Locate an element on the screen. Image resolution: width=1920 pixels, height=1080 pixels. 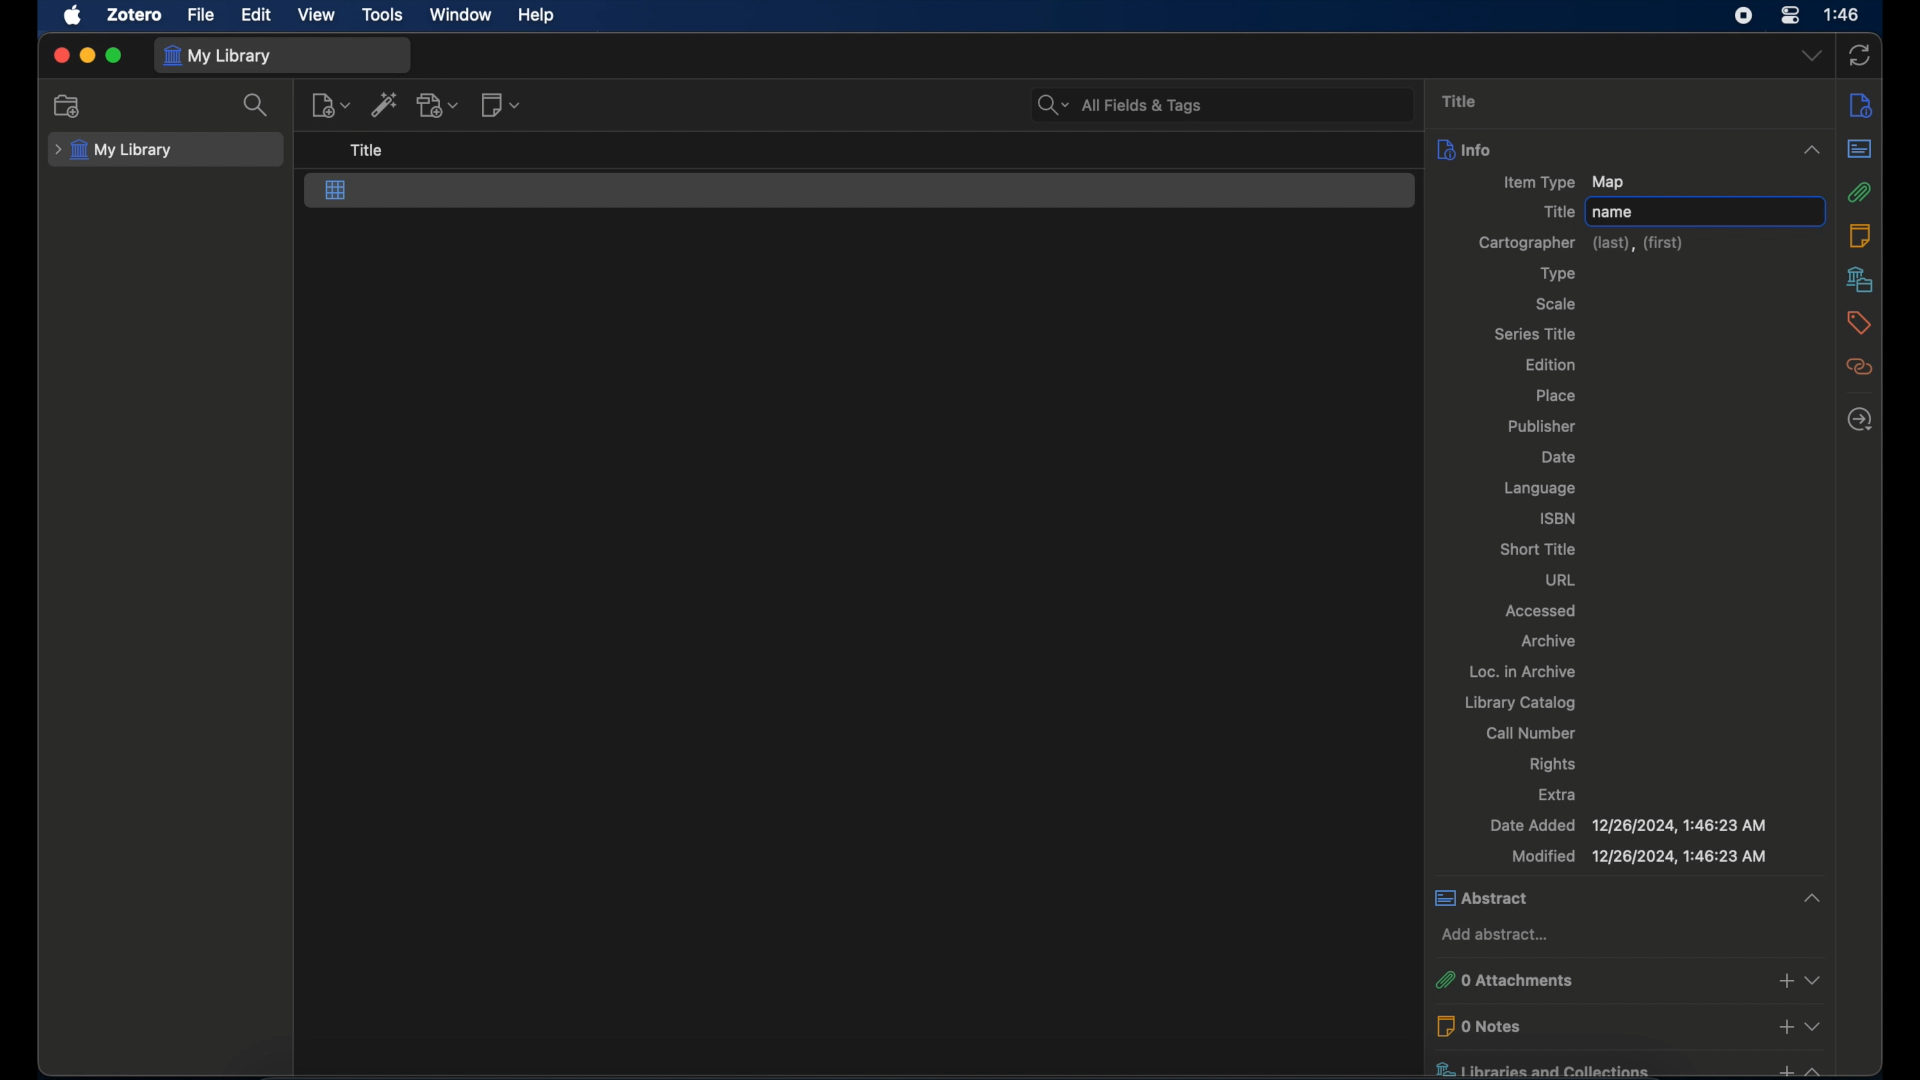
sync is located at coordinates (1861, 55).